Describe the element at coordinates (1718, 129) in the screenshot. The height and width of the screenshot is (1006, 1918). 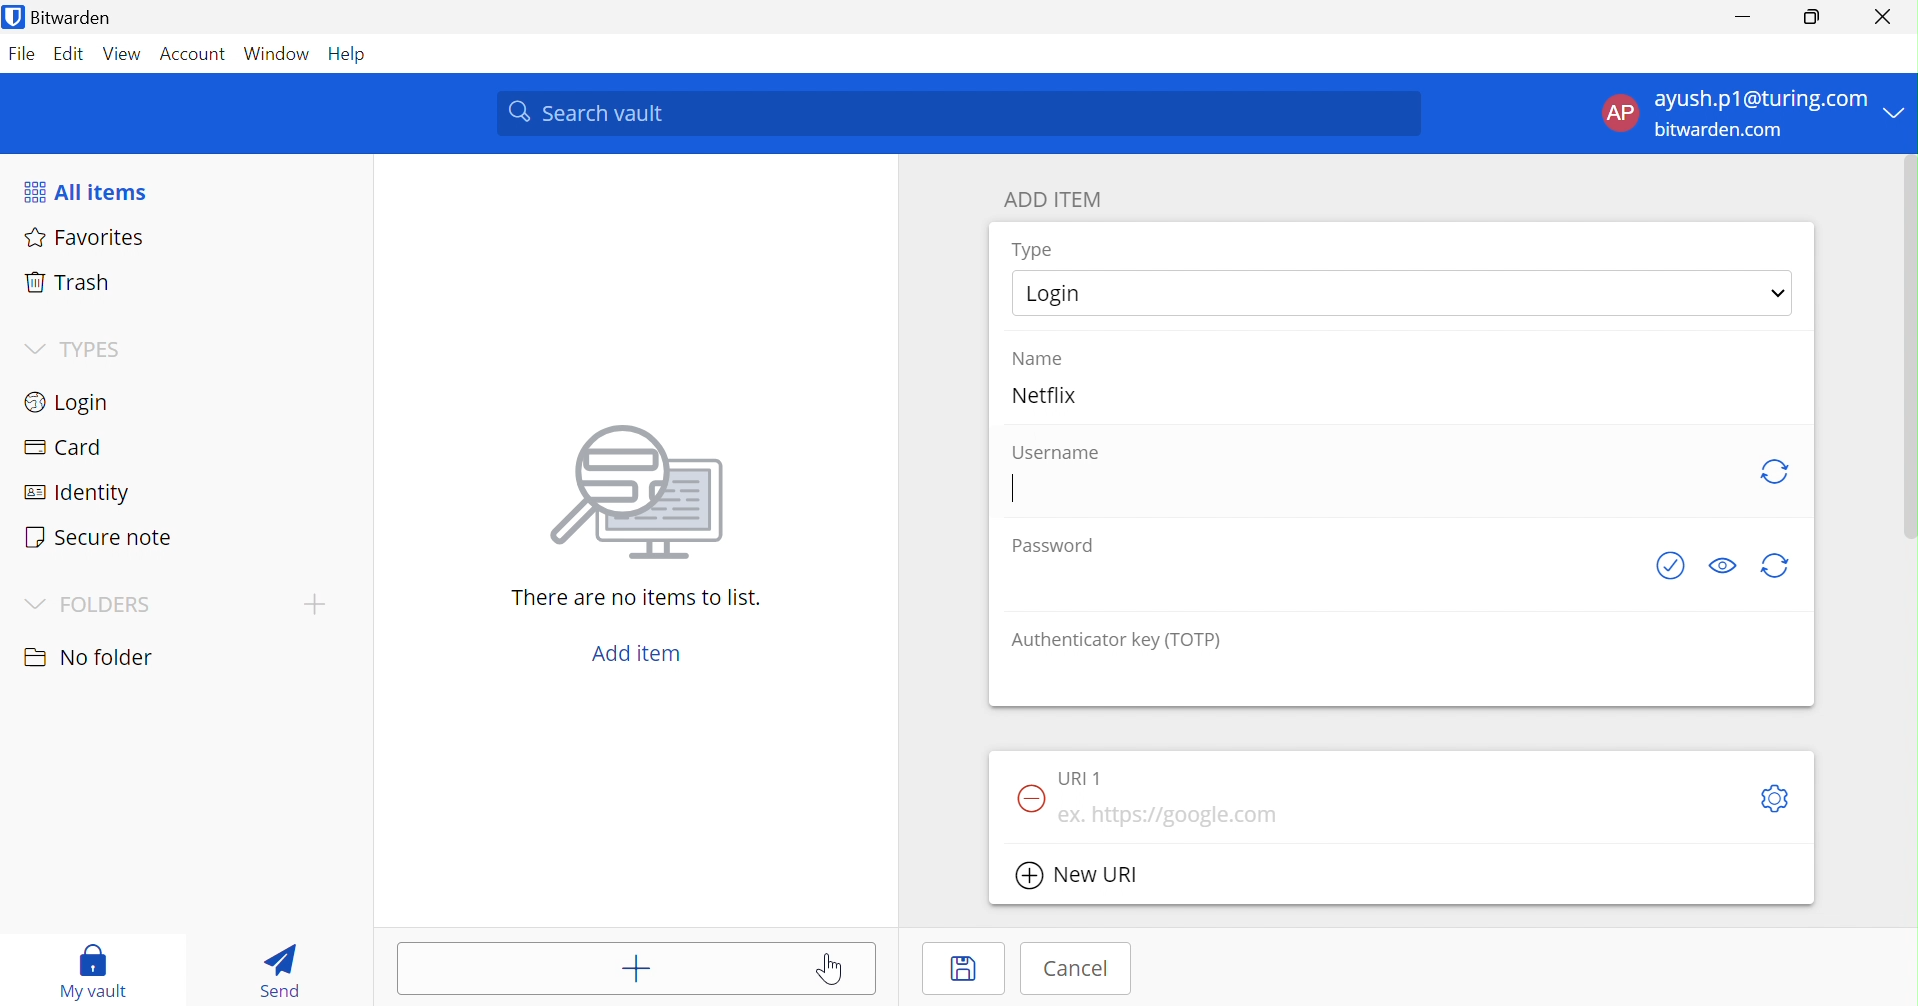
I see `bitwarden.com` at that location.